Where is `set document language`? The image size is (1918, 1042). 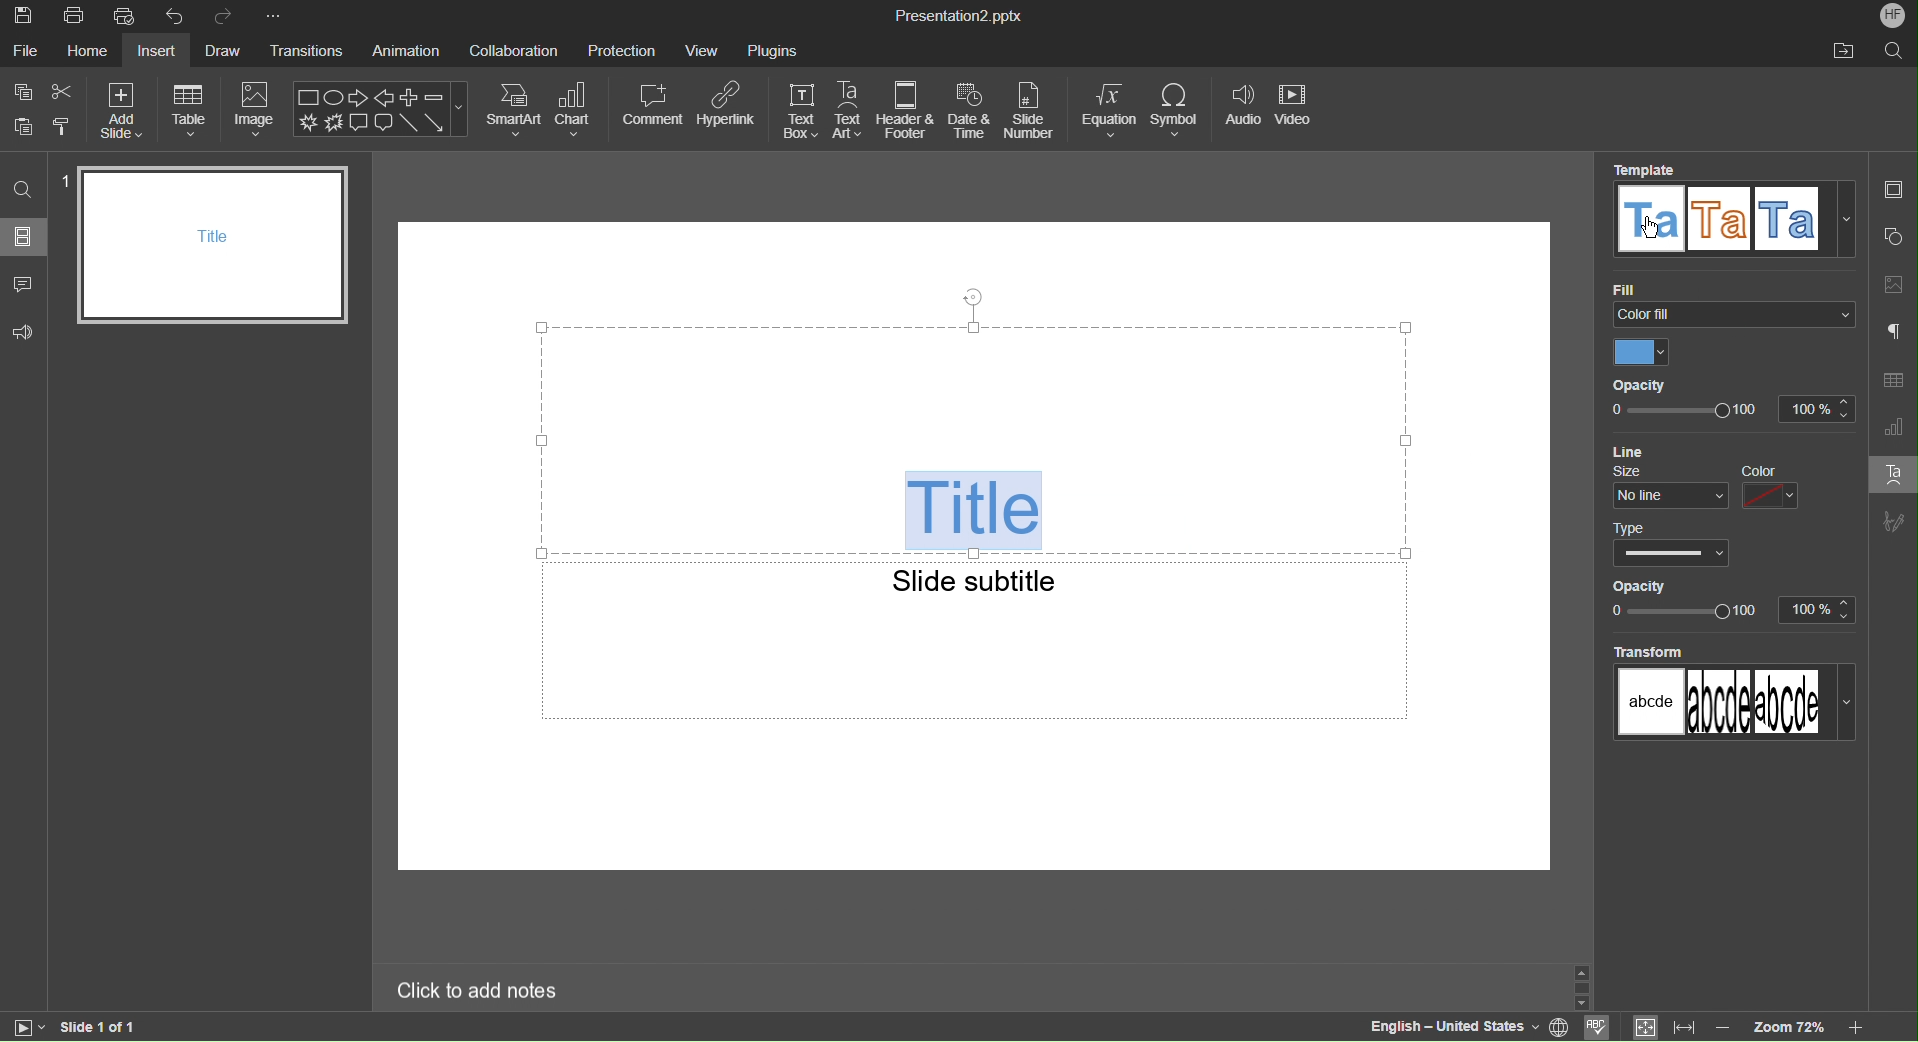 set document language is located at coordinates (1561, 1025).